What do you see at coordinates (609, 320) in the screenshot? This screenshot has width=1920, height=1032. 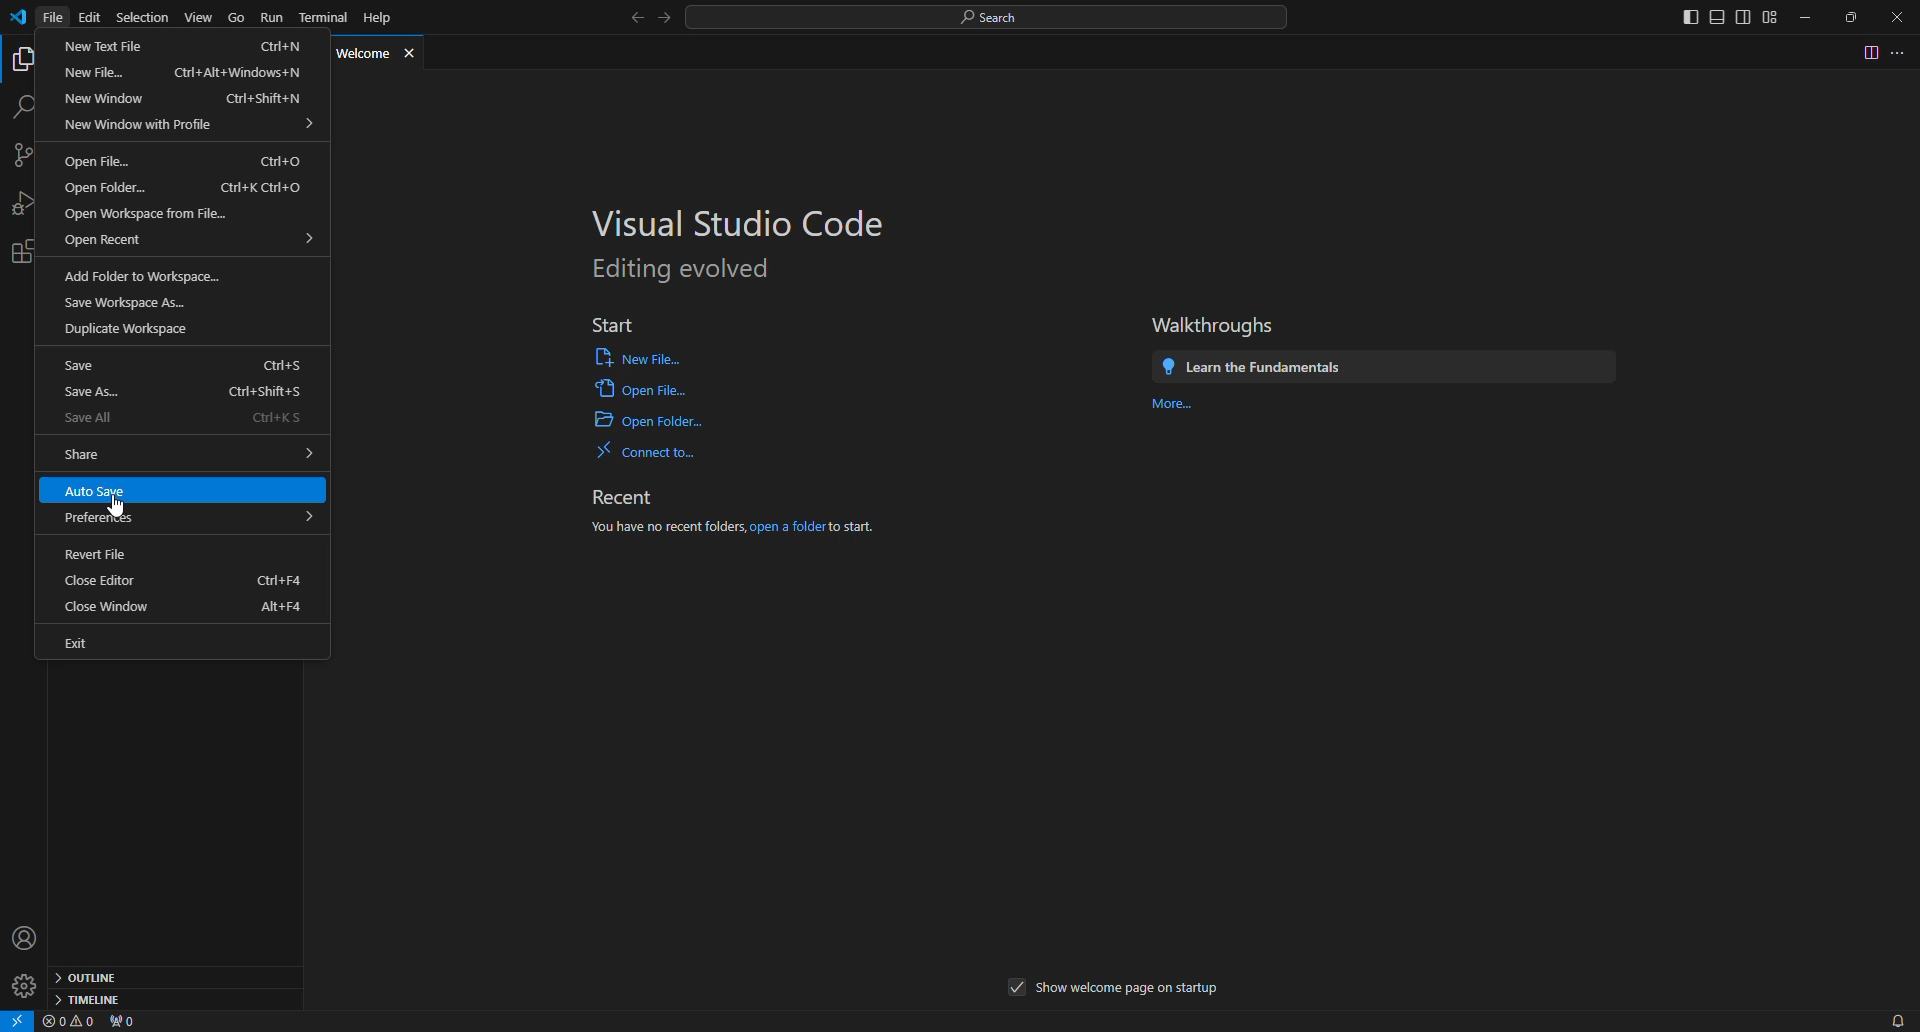 I see `start` at bounding box center [609, 320].